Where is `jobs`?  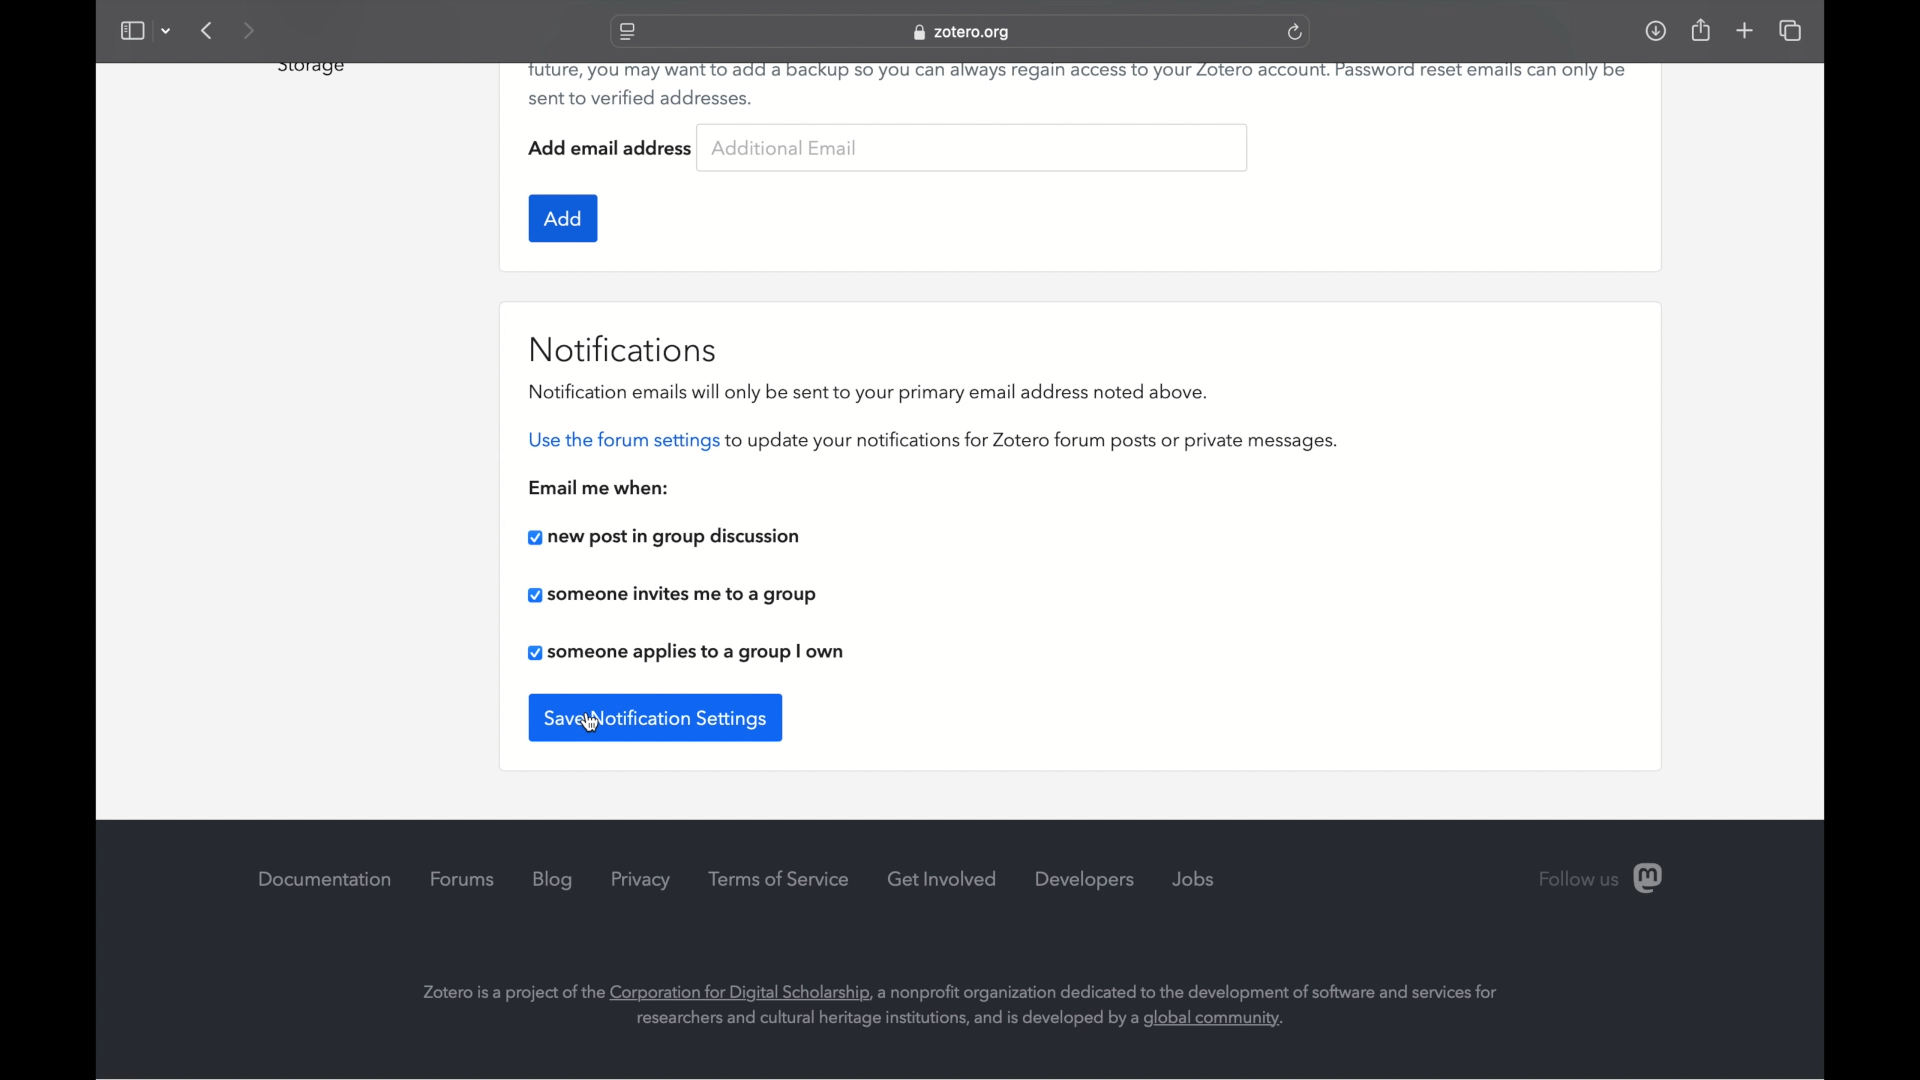 jobs is located at coordinates (1193, 877).